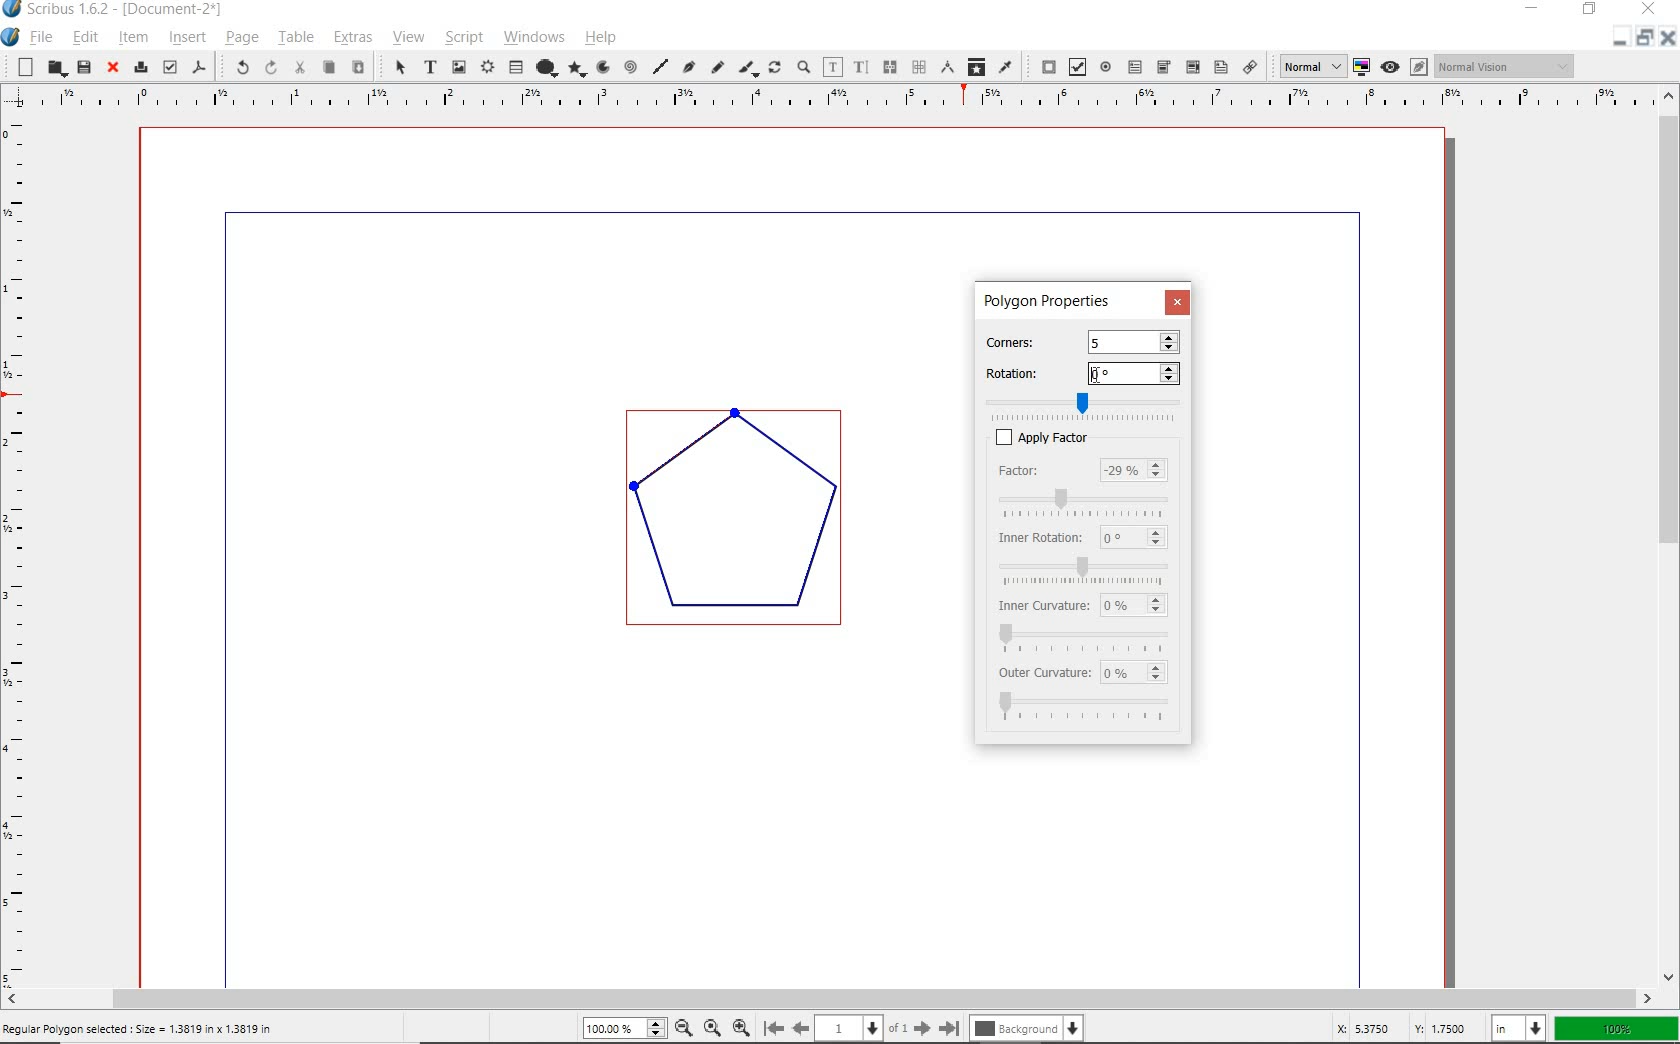 The image size is (1680, 1044). What do you see at coordinates (457, 66) in the screenshot?
I see `image frame` at bounding box center [457, 66].